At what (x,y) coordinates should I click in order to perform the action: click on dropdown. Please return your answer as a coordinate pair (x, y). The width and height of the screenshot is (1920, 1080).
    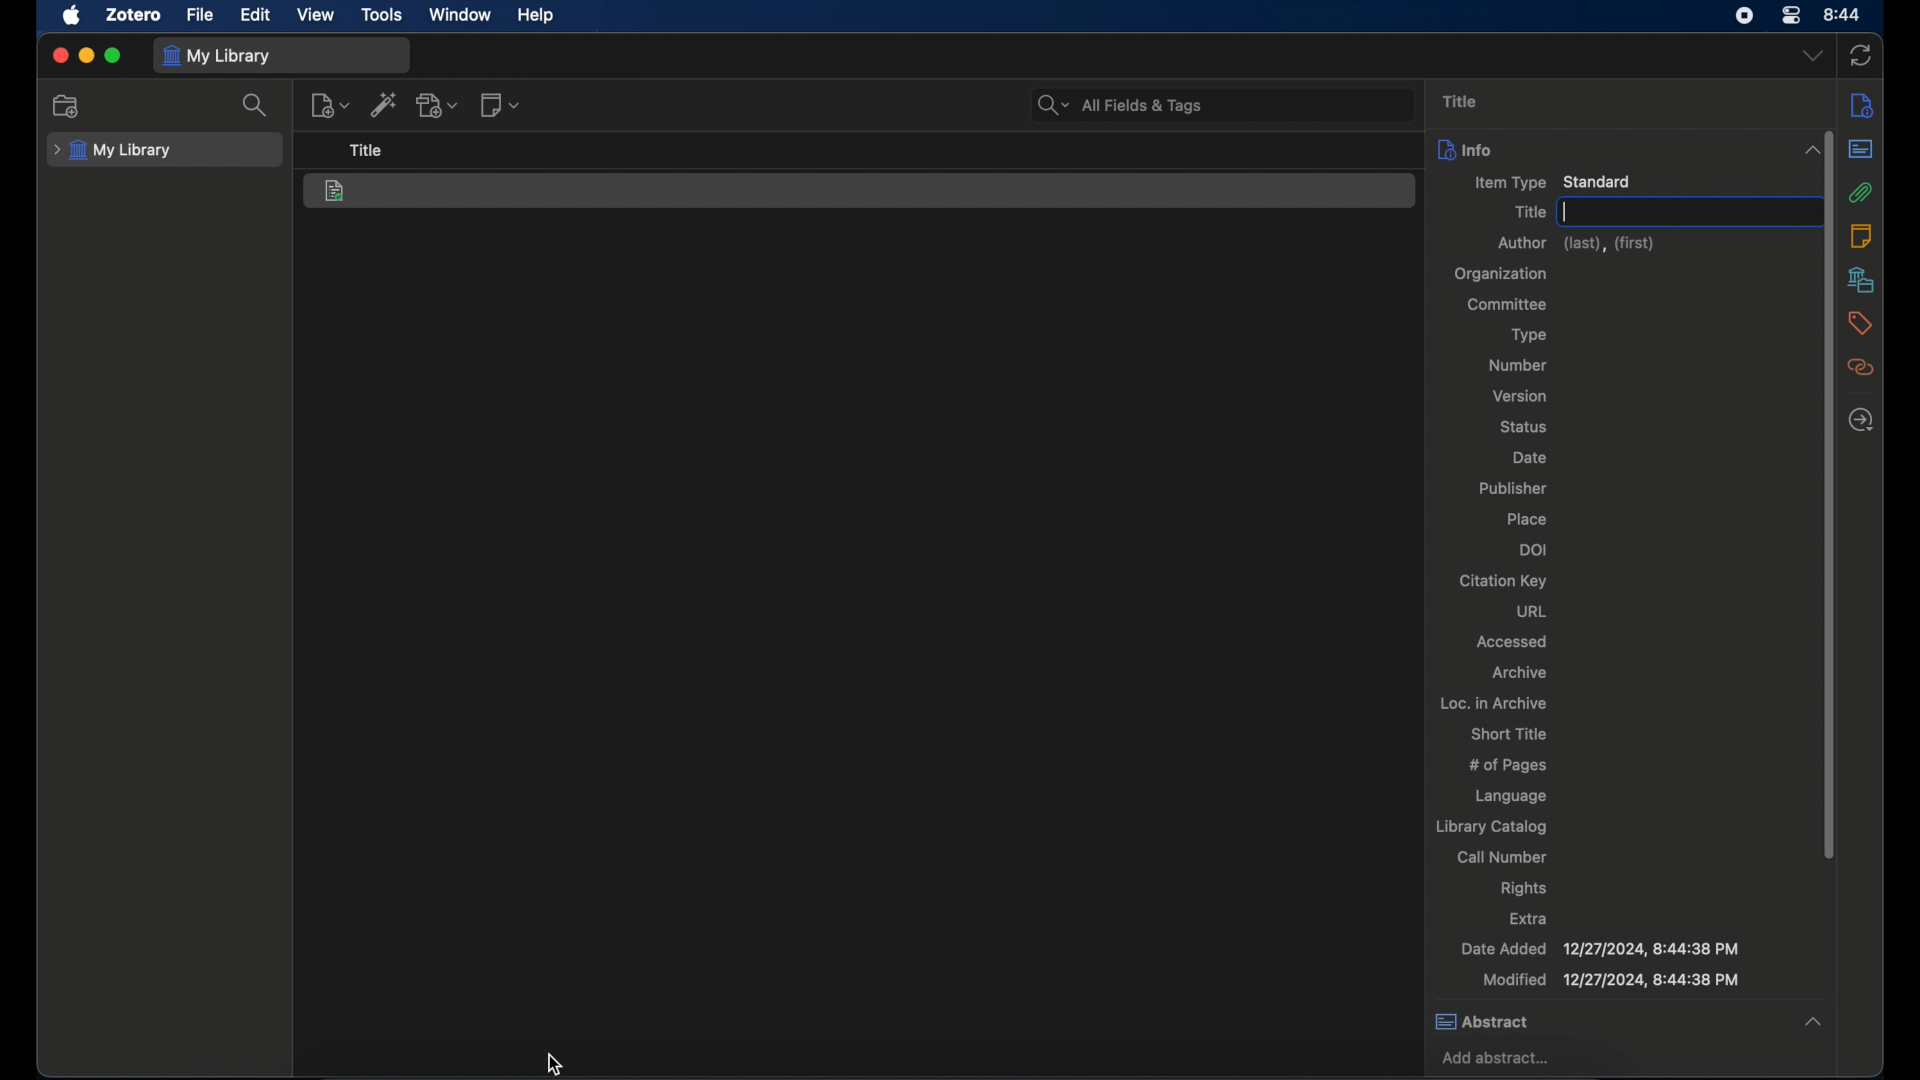
    Looking at the image, I should click on (1813, 56).